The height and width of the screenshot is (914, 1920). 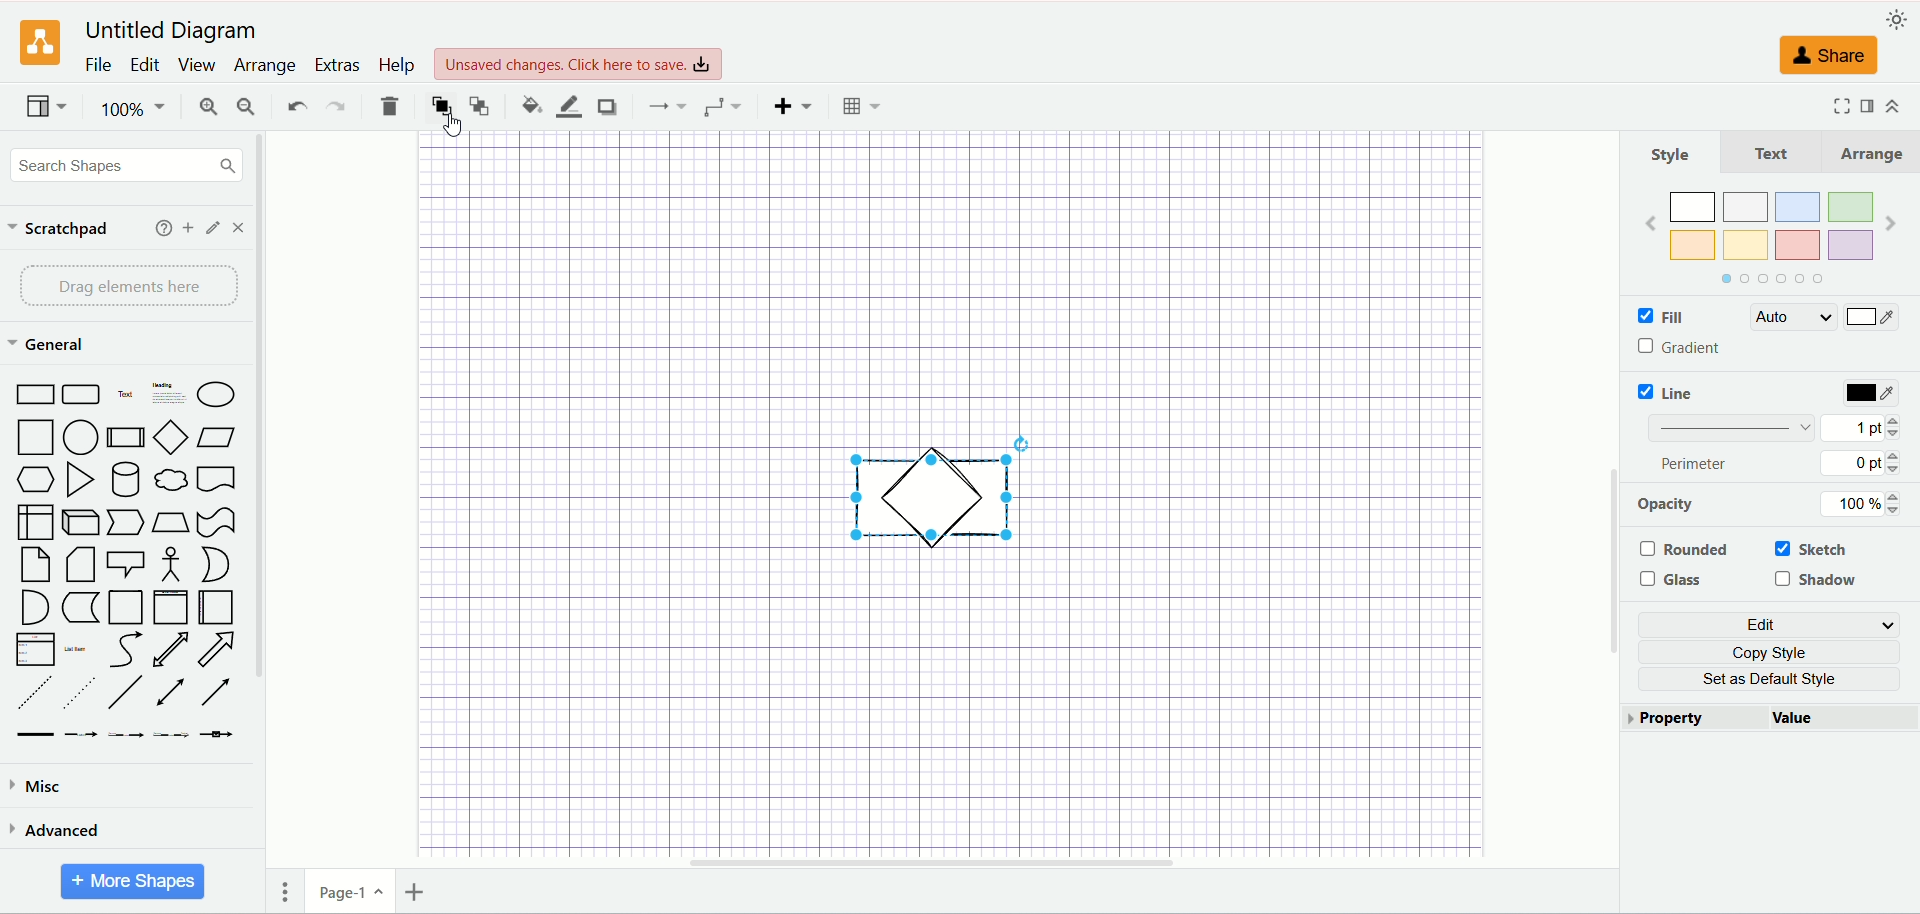 What do you see at coordinates (34, 435) in the screenshot?
I see `Square` at bounding box center [34, 435].